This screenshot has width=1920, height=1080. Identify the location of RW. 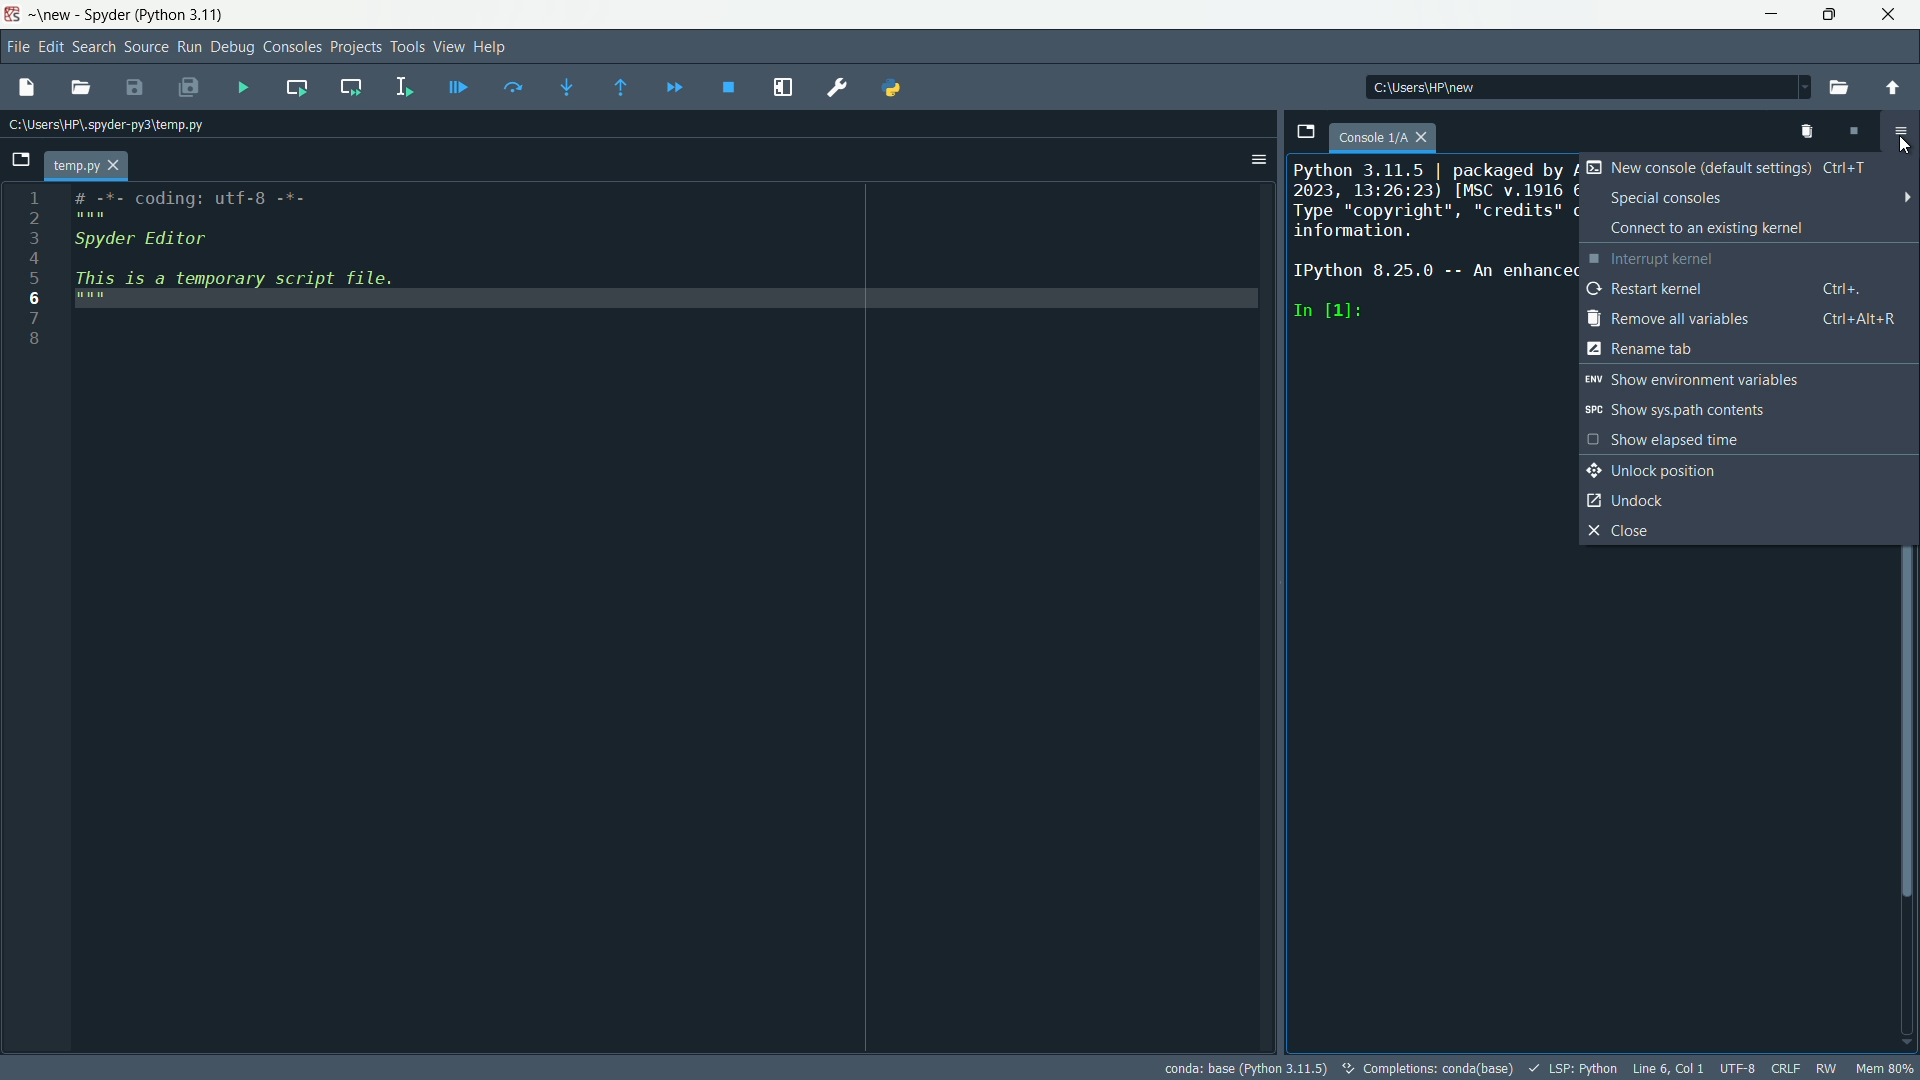
(1825, 1068).